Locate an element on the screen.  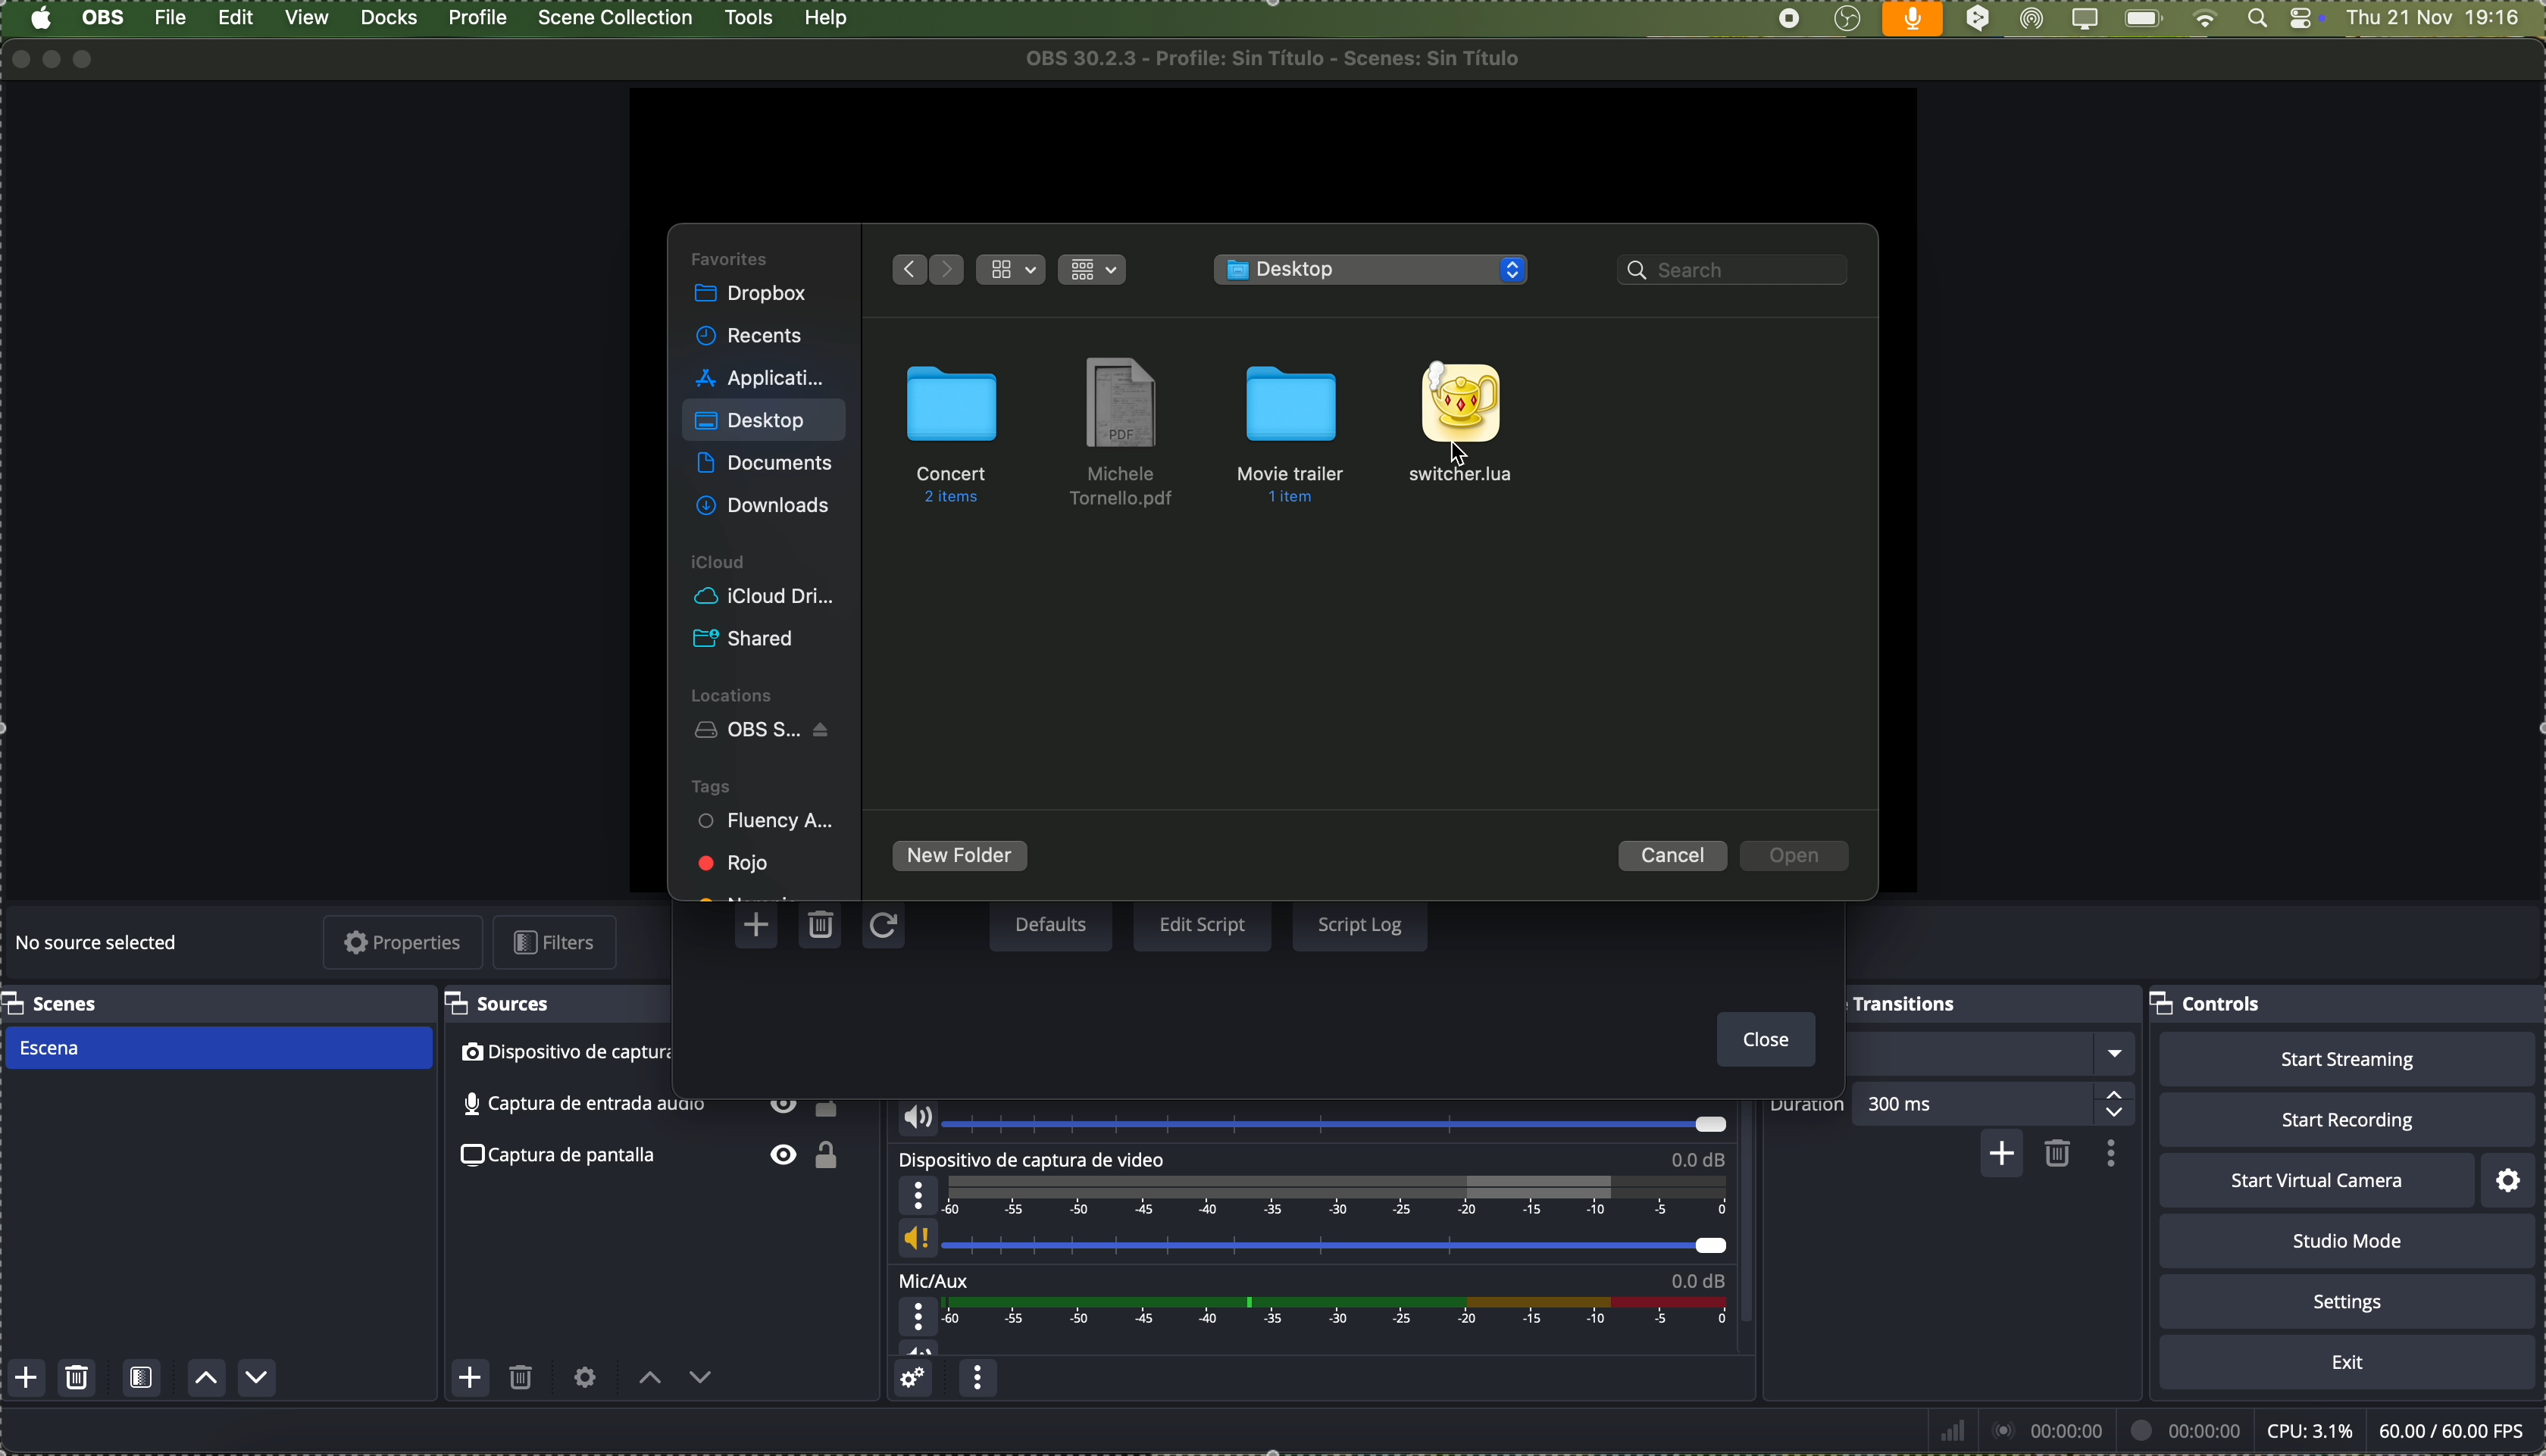
300 ms is located at coordinates (2001, 1102).